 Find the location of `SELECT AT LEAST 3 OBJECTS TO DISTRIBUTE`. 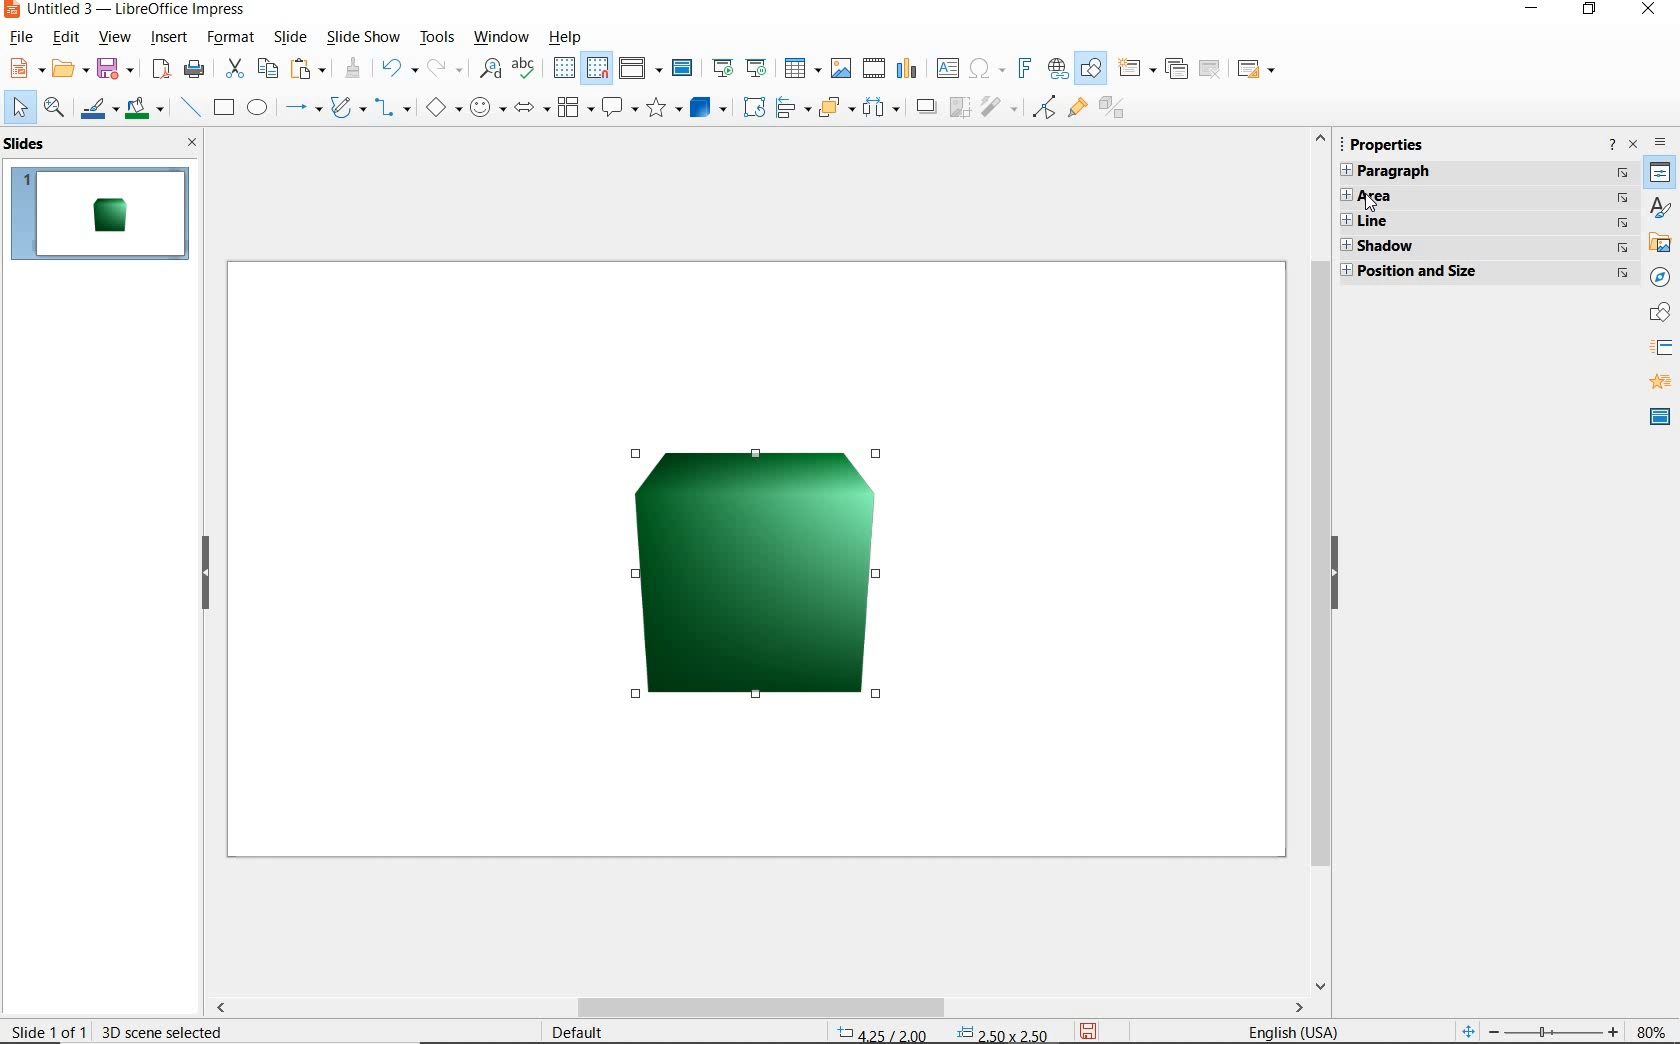

SELECT AT LEAST 3 OBJECTS TO DISTRIBUTE is located at coordinates (884, 110).